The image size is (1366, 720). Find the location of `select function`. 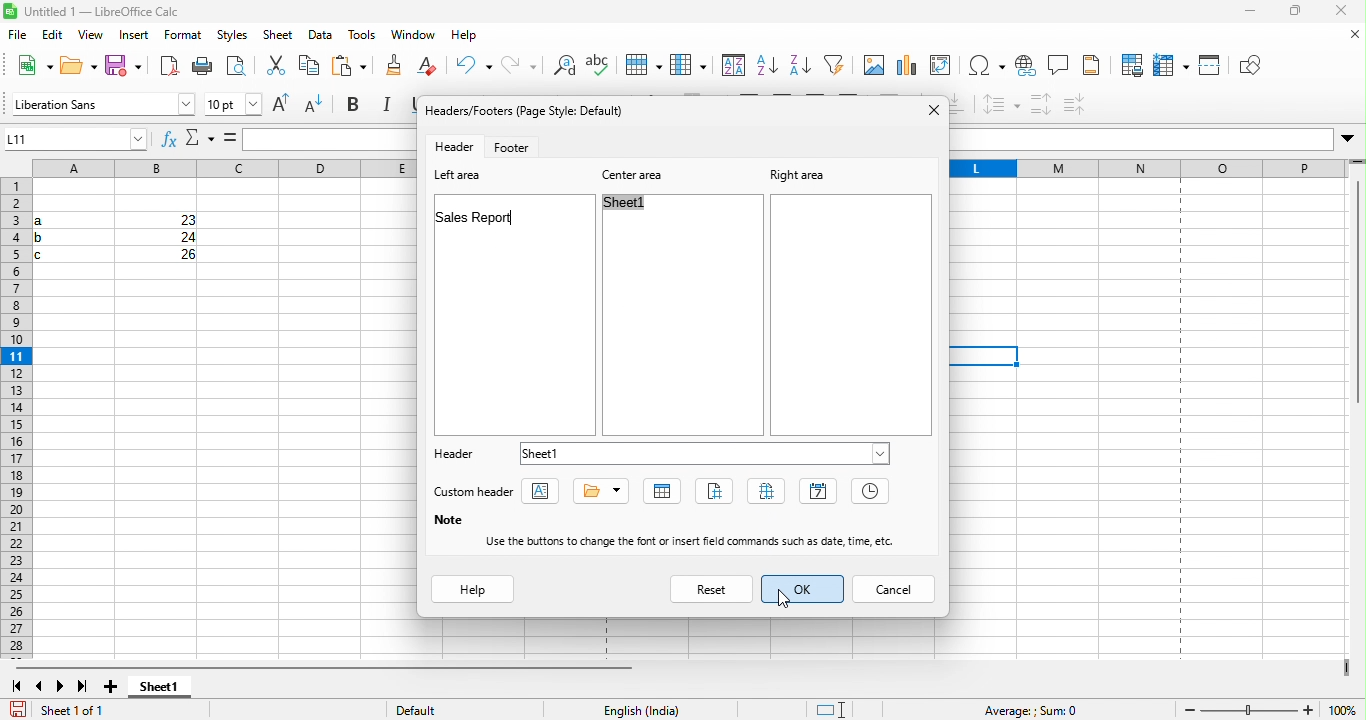

select function is located at coordinates (201, 141).